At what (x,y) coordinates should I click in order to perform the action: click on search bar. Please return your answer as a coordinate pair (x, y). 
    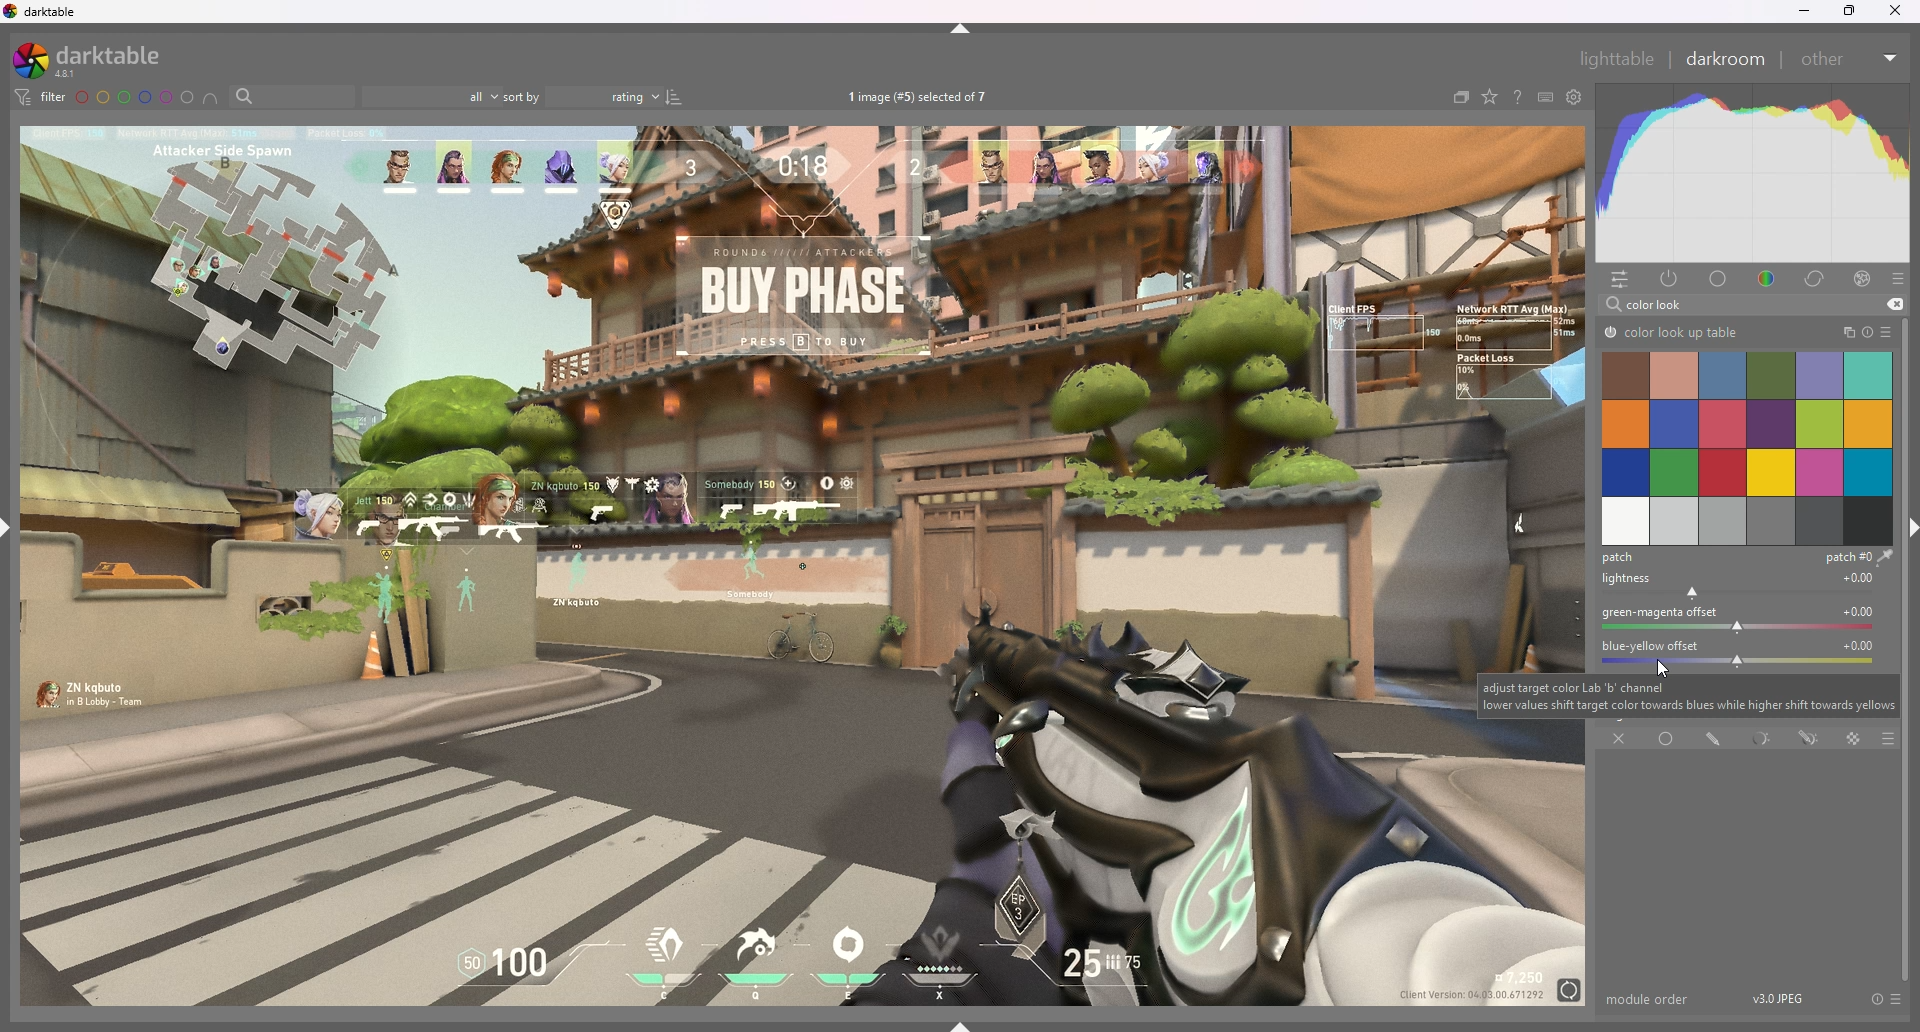
    Looking at the image, I should click on (289, 97).